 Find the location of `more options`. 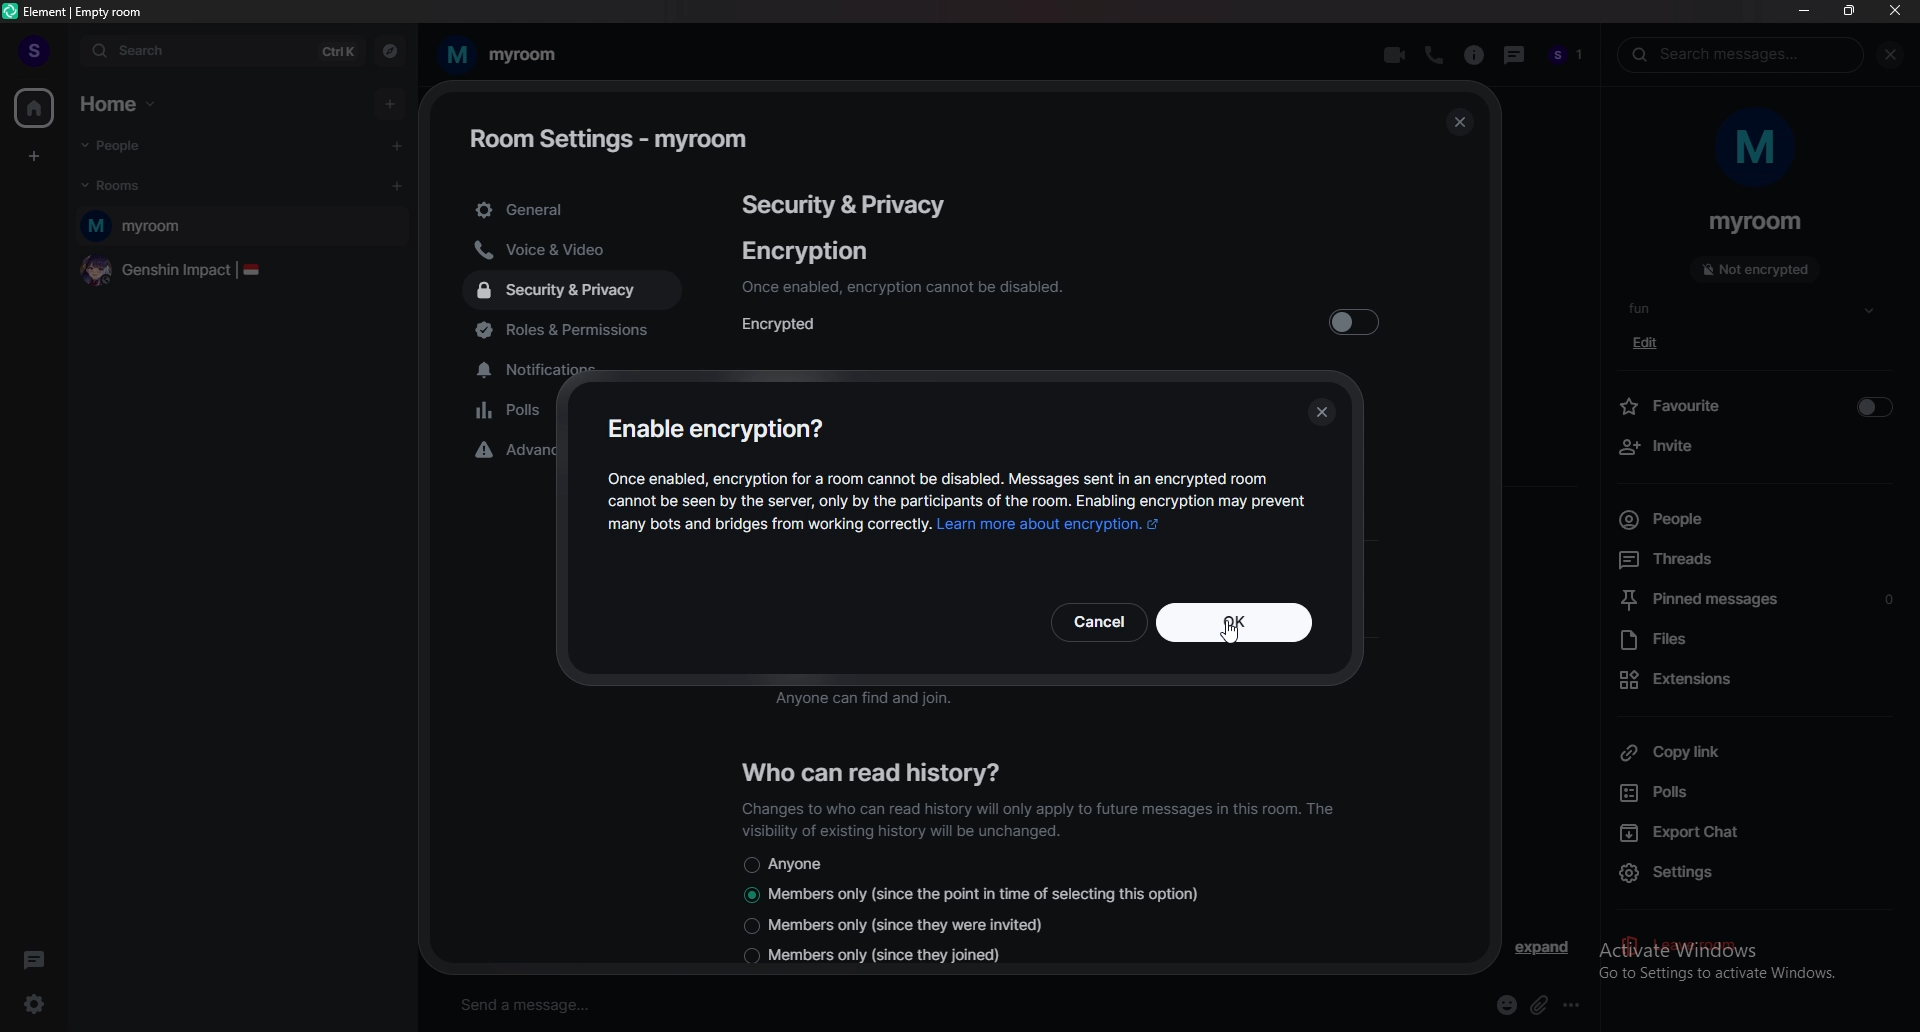

more options is located at coordinates (1578, 1004).